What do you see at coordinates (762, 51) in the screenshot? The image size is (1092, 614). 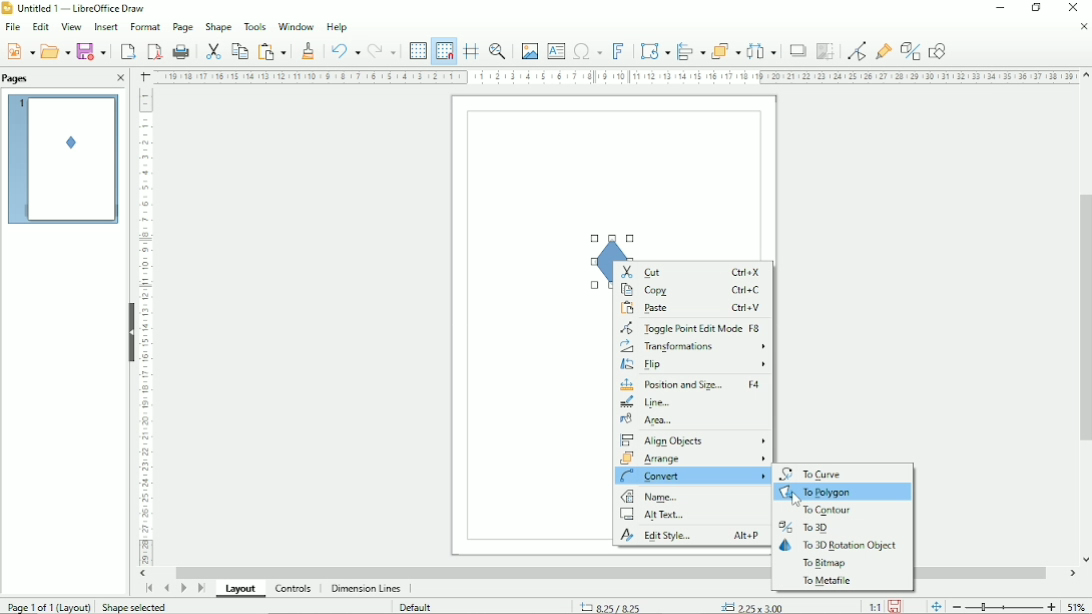 I see `Distribute` at bounding box center [762, 51].